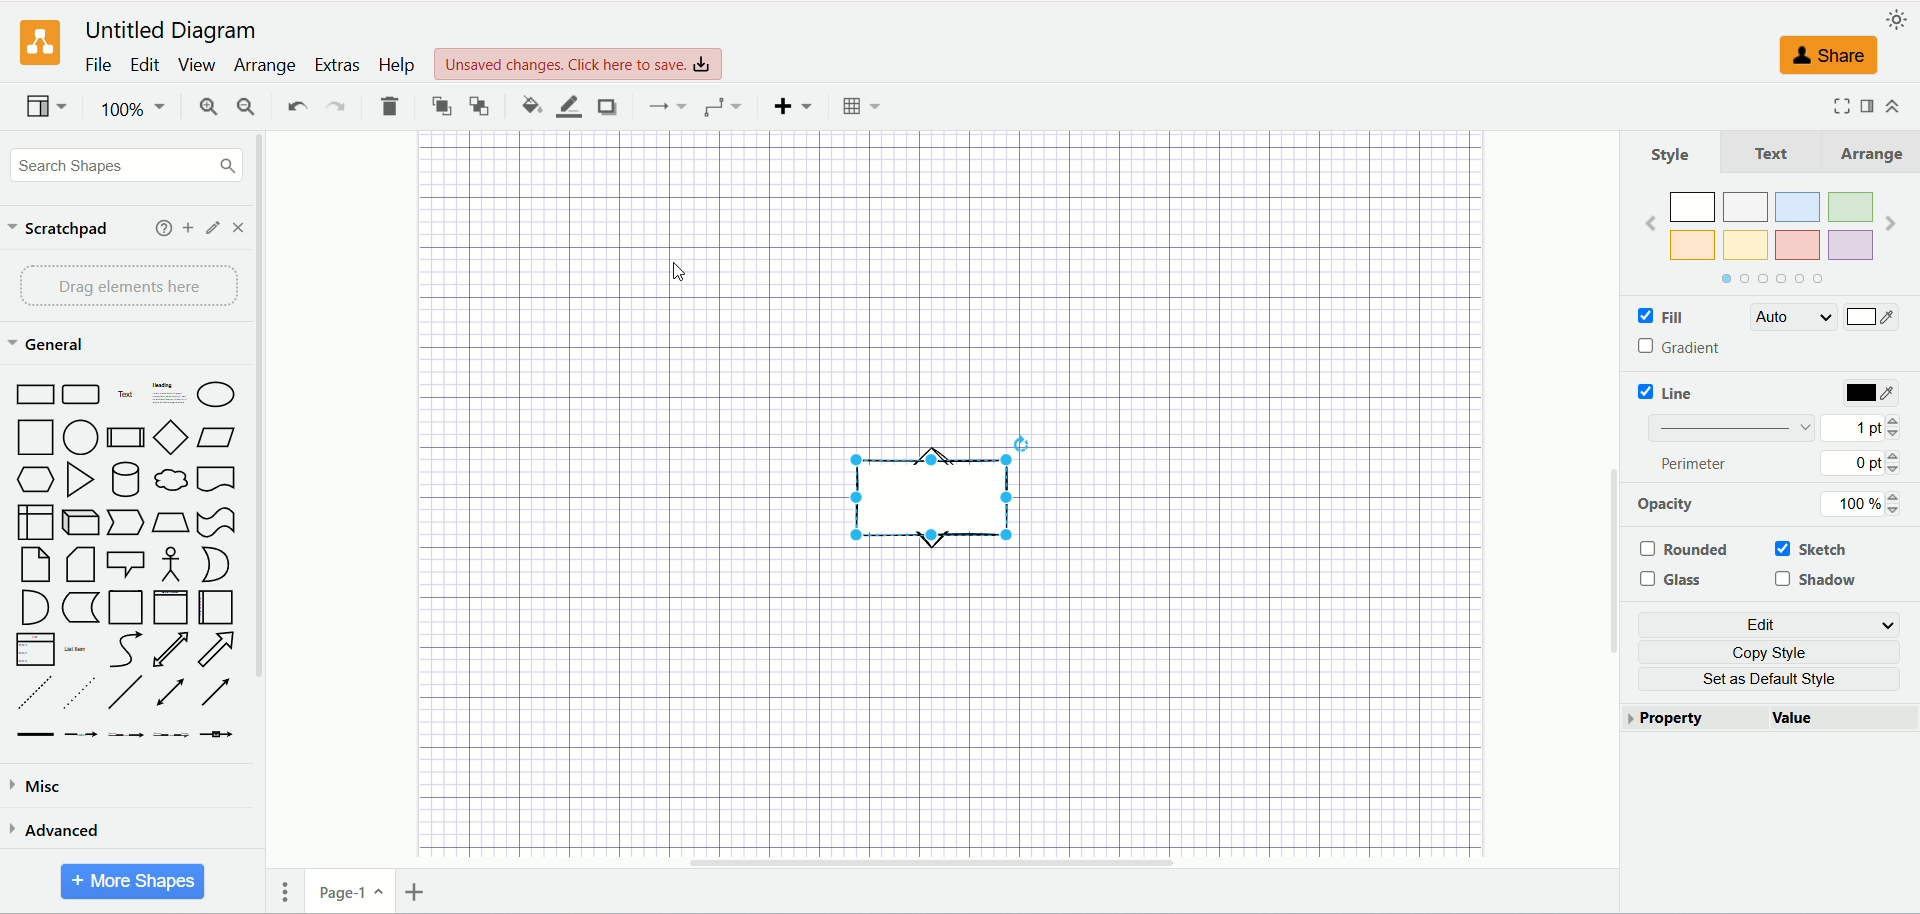 This screenshot has height=914, width=1920. I want to click on redo, so click(336, 109).